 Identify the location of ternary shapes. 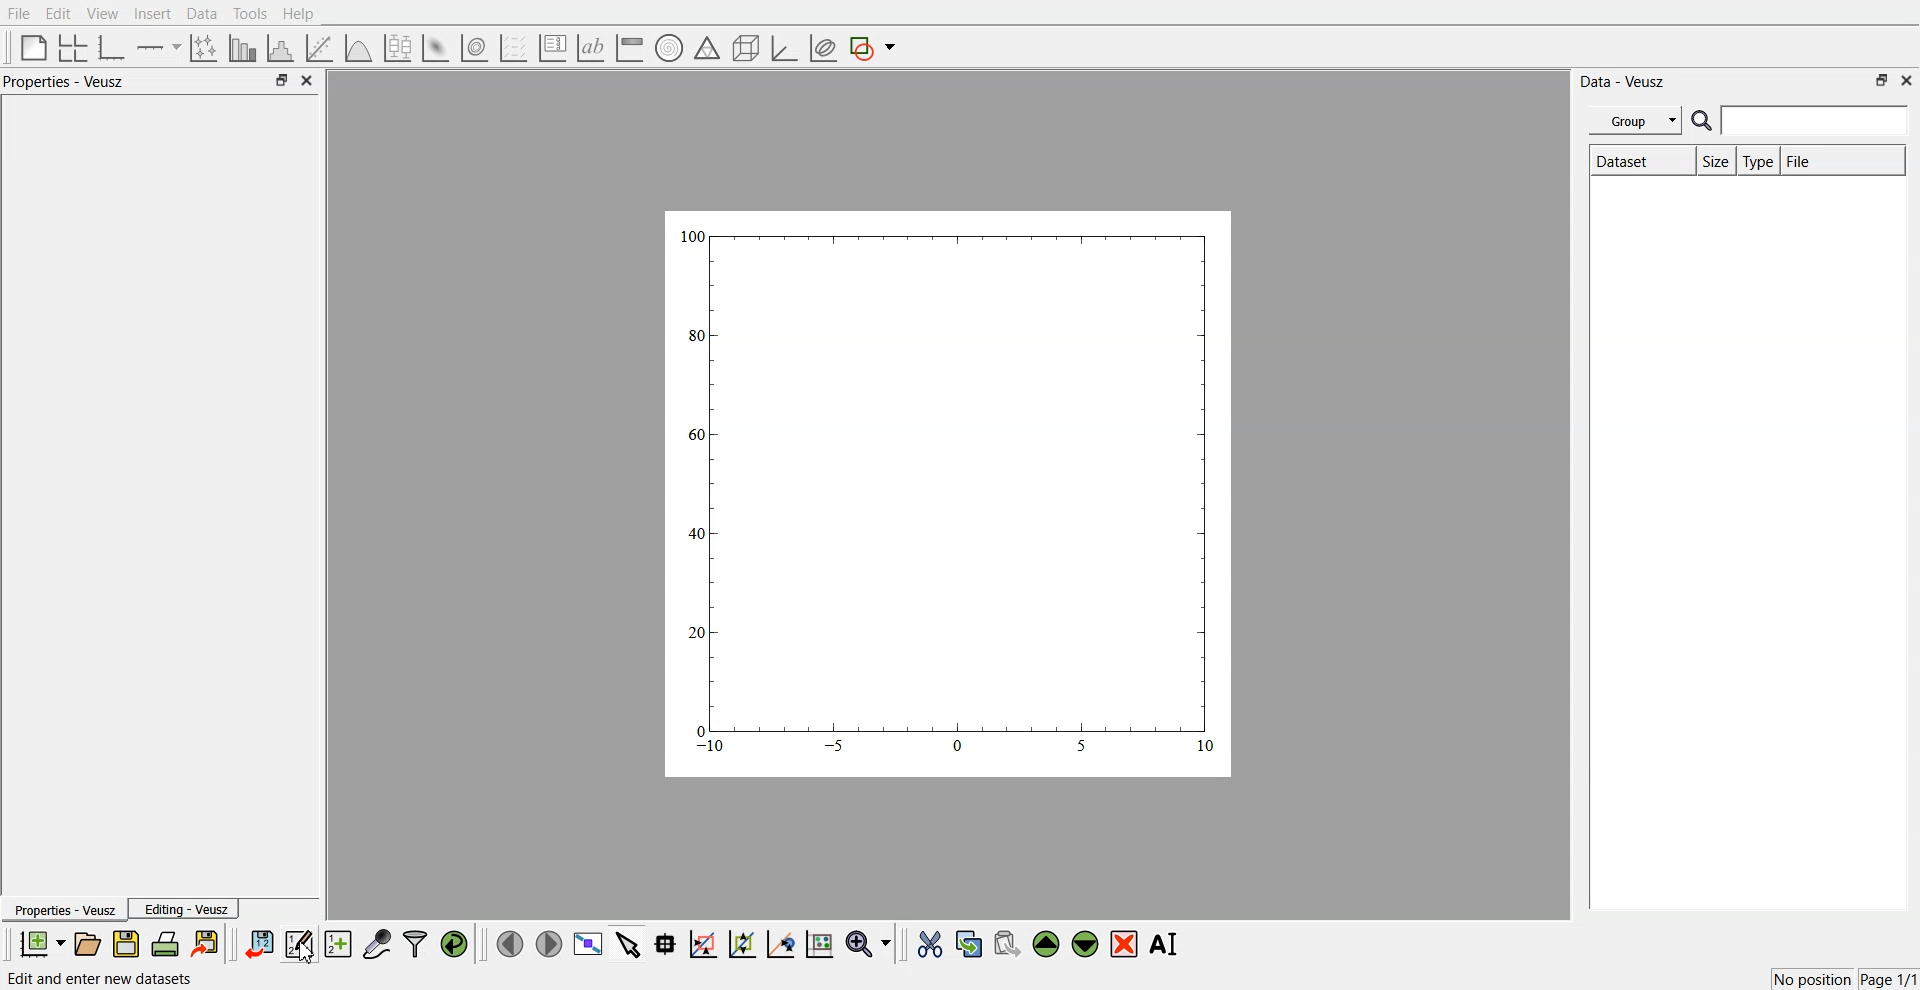
(704, 50).